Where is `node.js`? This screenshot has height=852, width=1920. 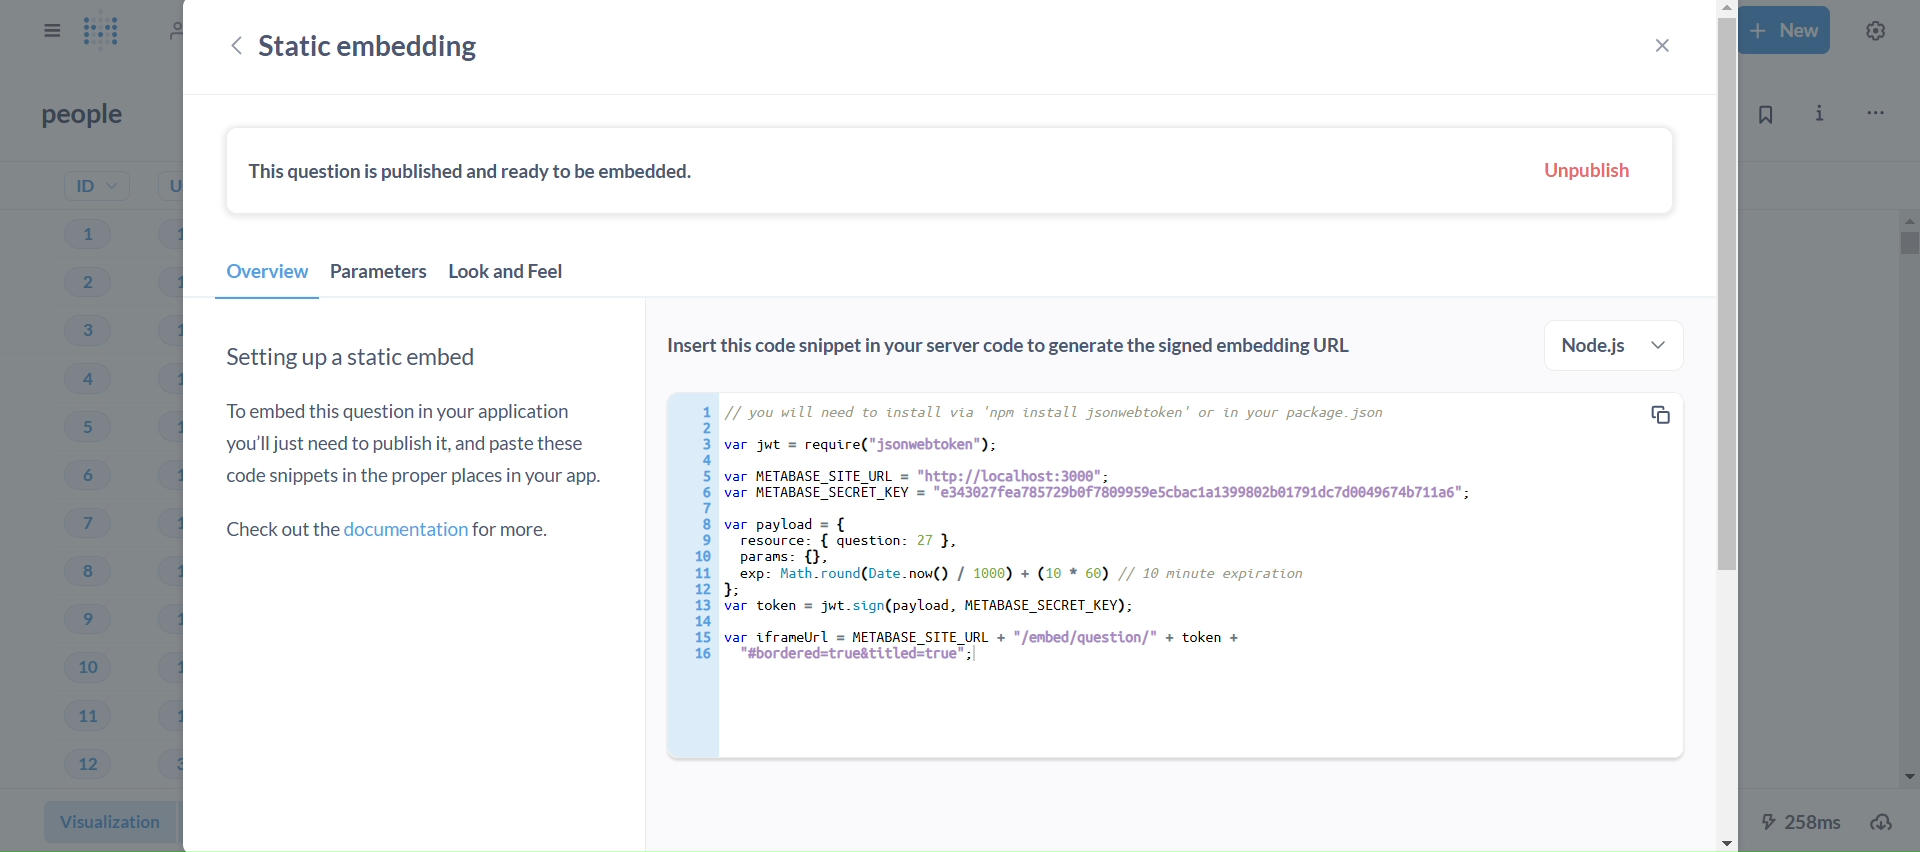 node.js is located at coordinates (1611, 345).